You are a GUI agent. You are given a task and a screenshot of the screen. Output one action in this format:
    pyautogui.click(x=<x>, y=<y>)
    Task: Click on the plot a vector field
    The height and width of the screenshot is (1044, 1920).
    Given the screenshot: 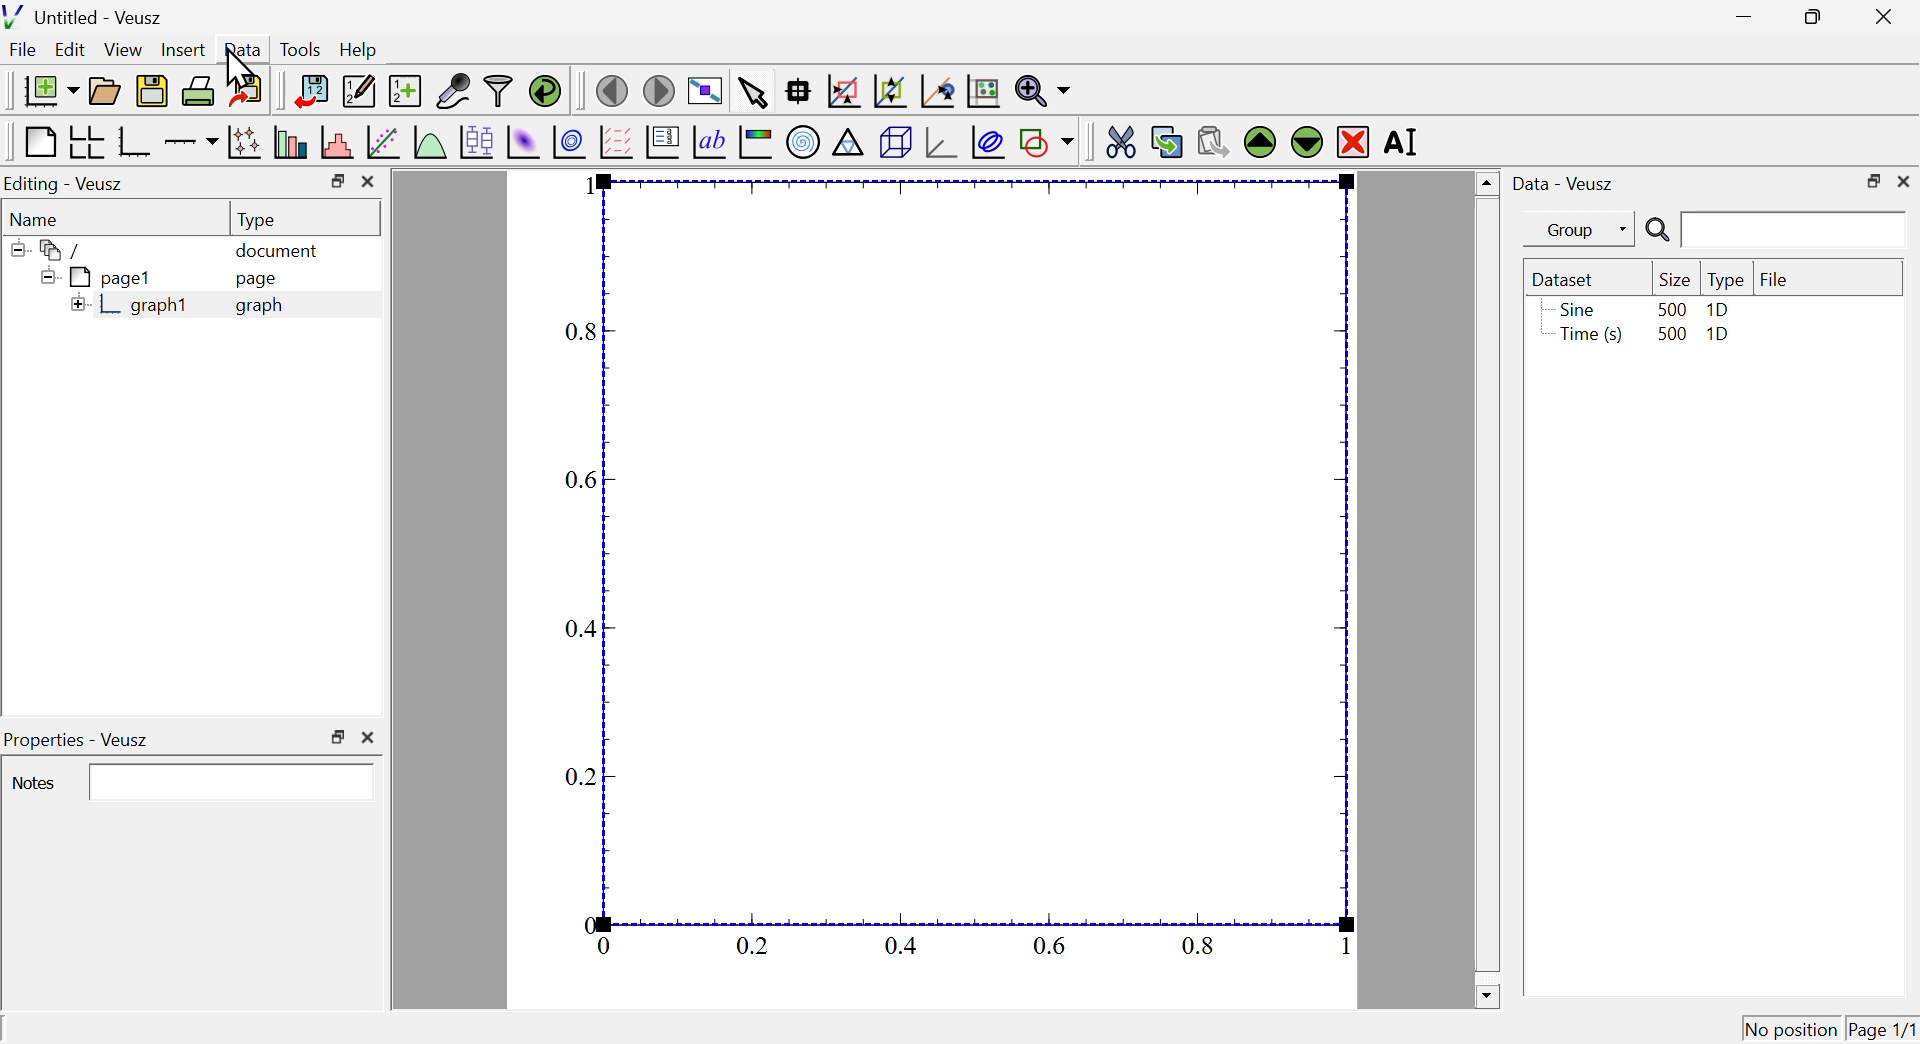 What is the action you would take?
    pyautogui.click(x=616, y=142)
    